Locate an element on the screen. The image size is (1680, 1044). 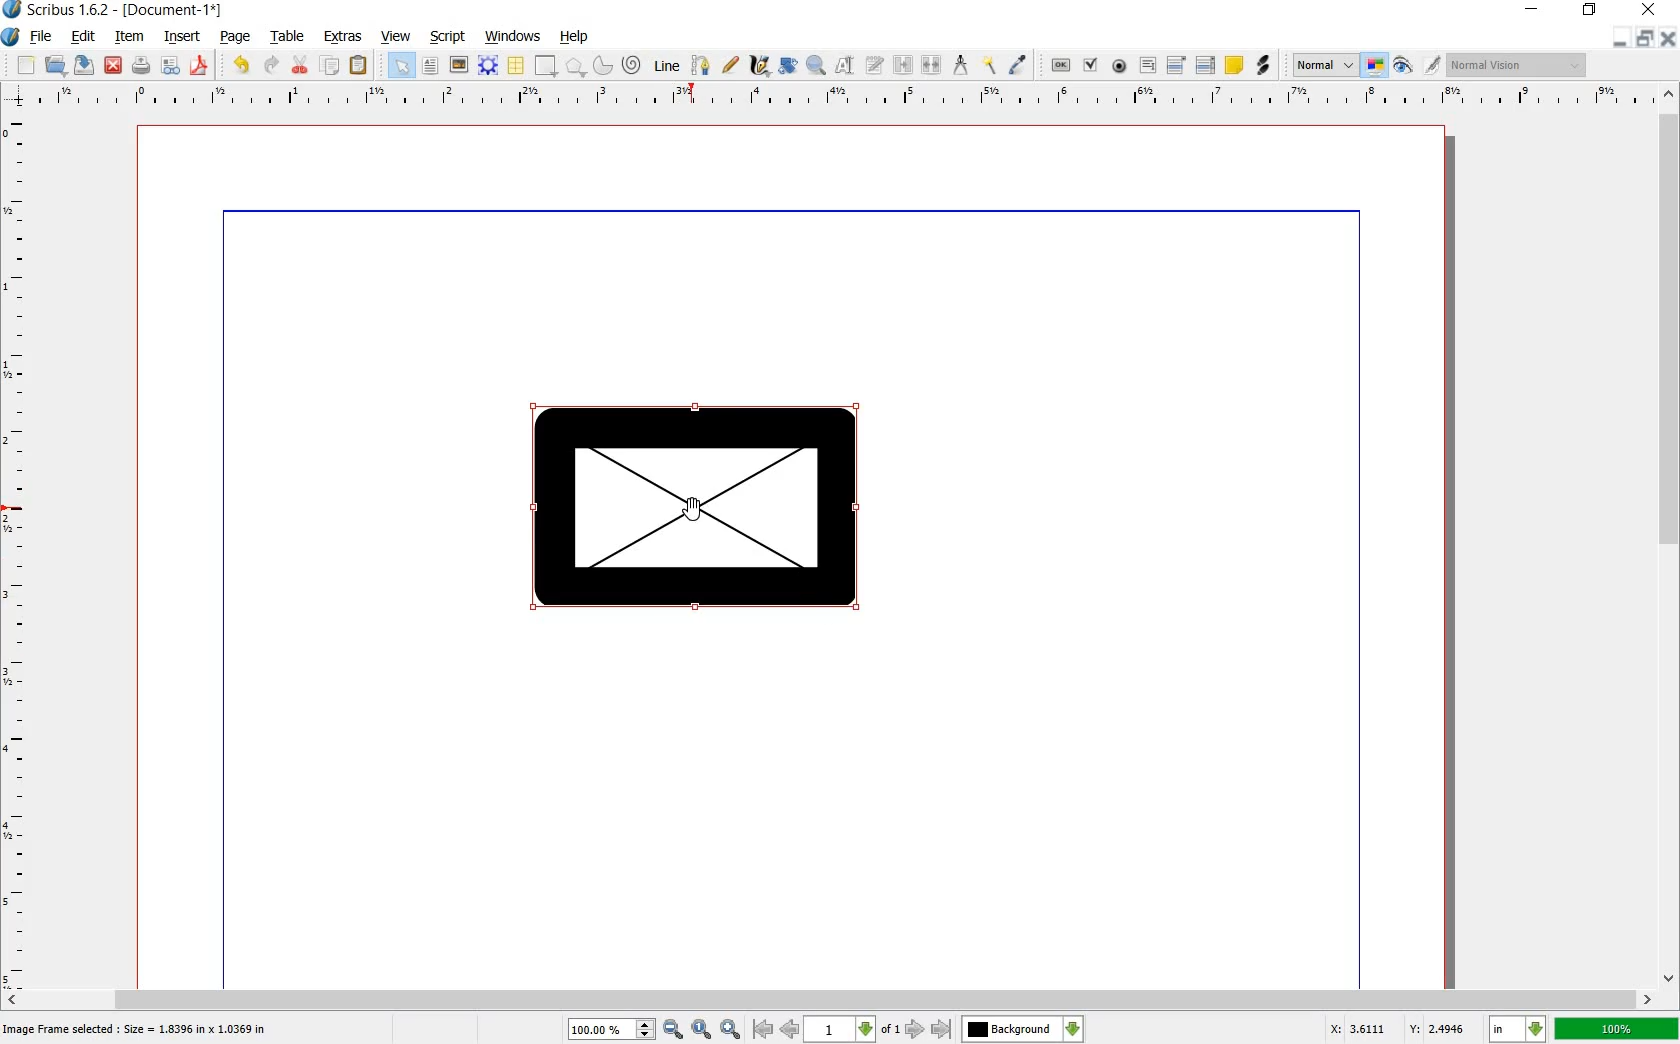
windows is located at coordinates (511, 34).